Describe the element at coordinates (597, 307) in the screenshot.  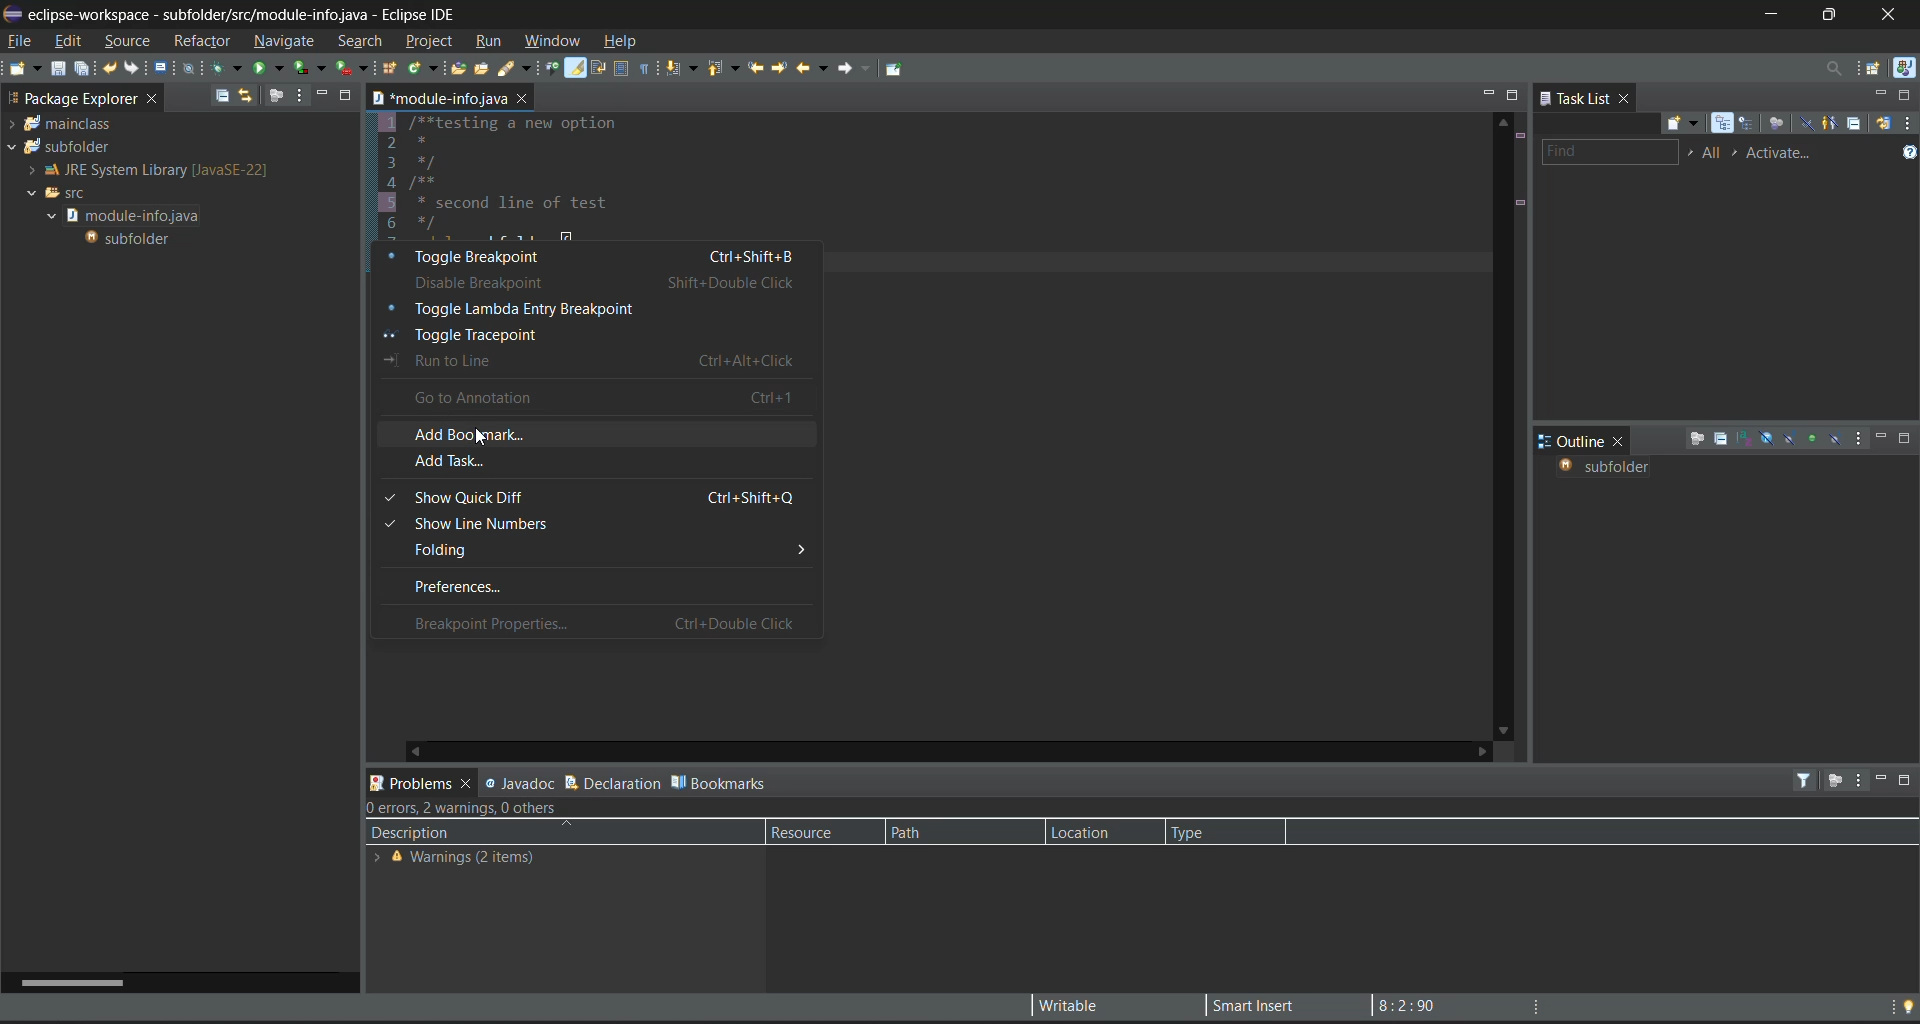
I see `toggle lambda entry breakpoint` at that location.